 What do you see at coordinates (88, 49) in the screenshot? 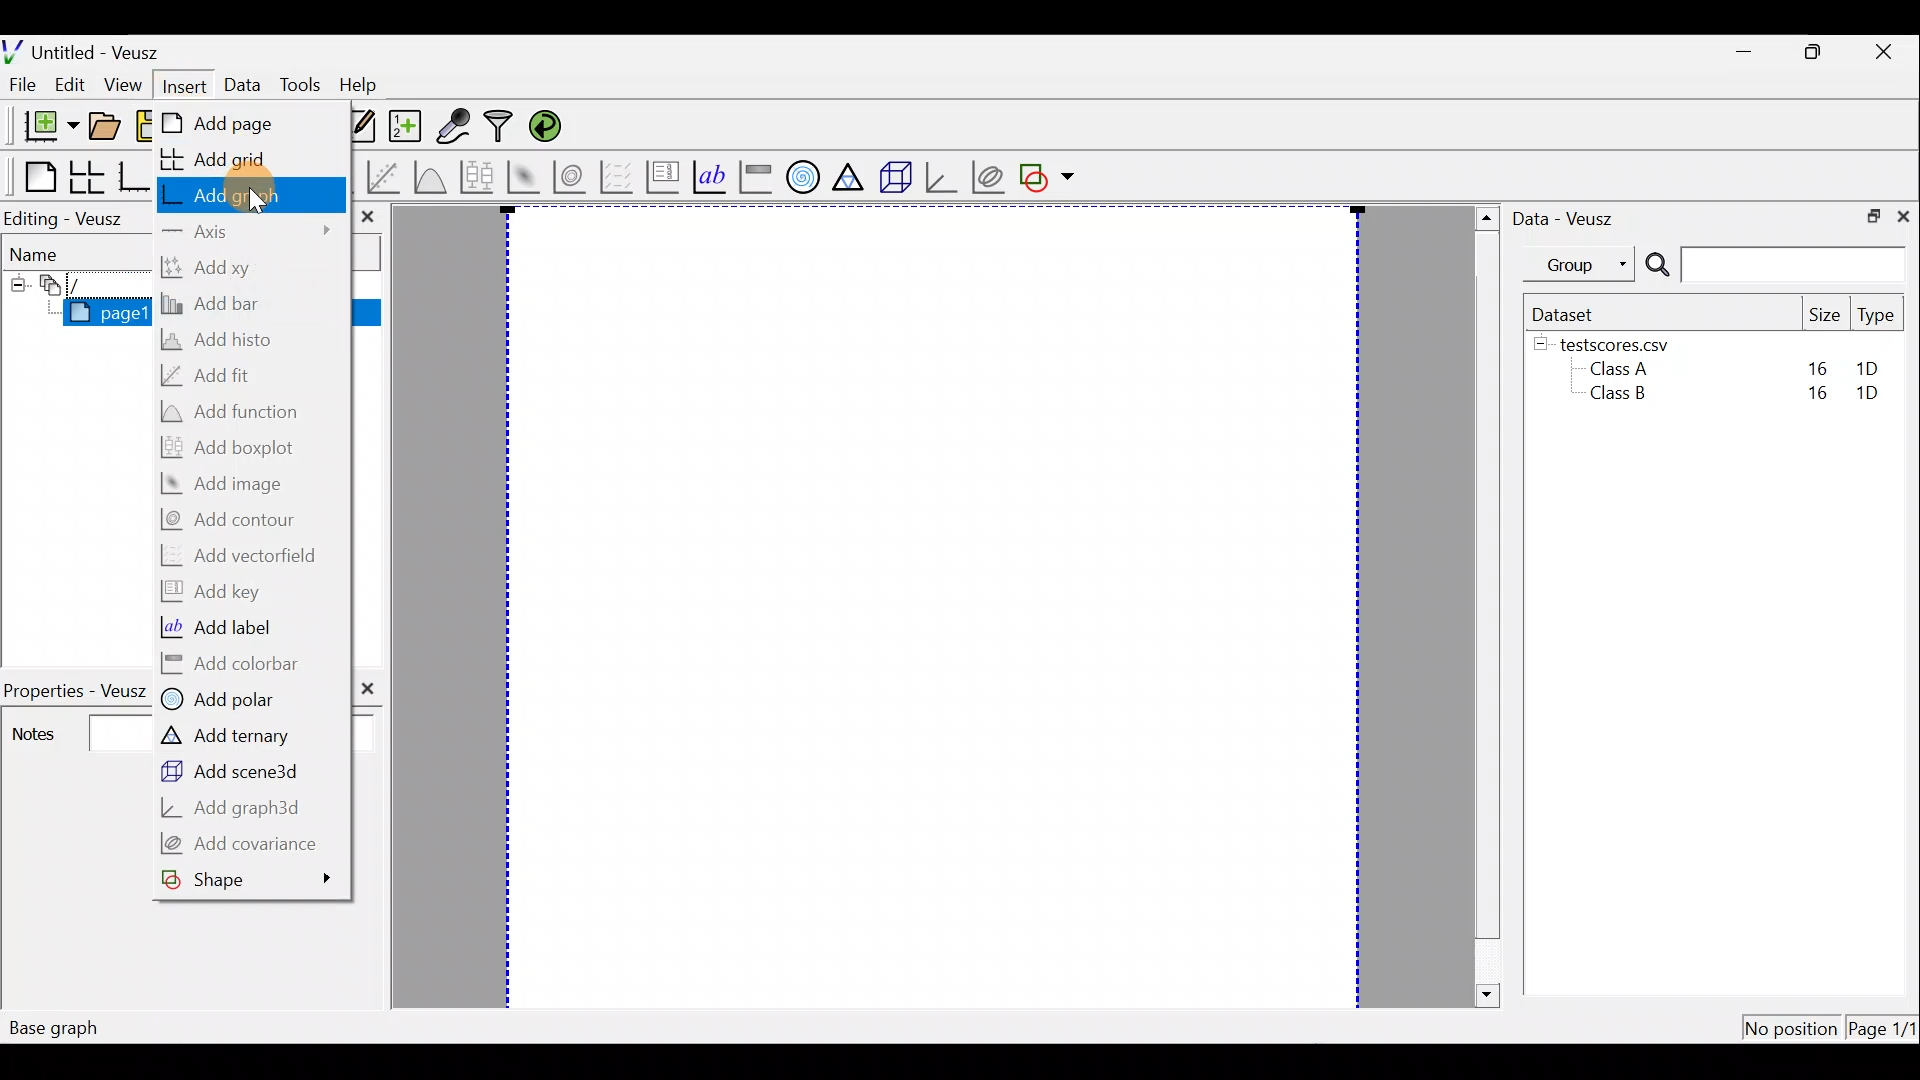
I see `Untitled - Veusz` at bounding box center [88, 49].